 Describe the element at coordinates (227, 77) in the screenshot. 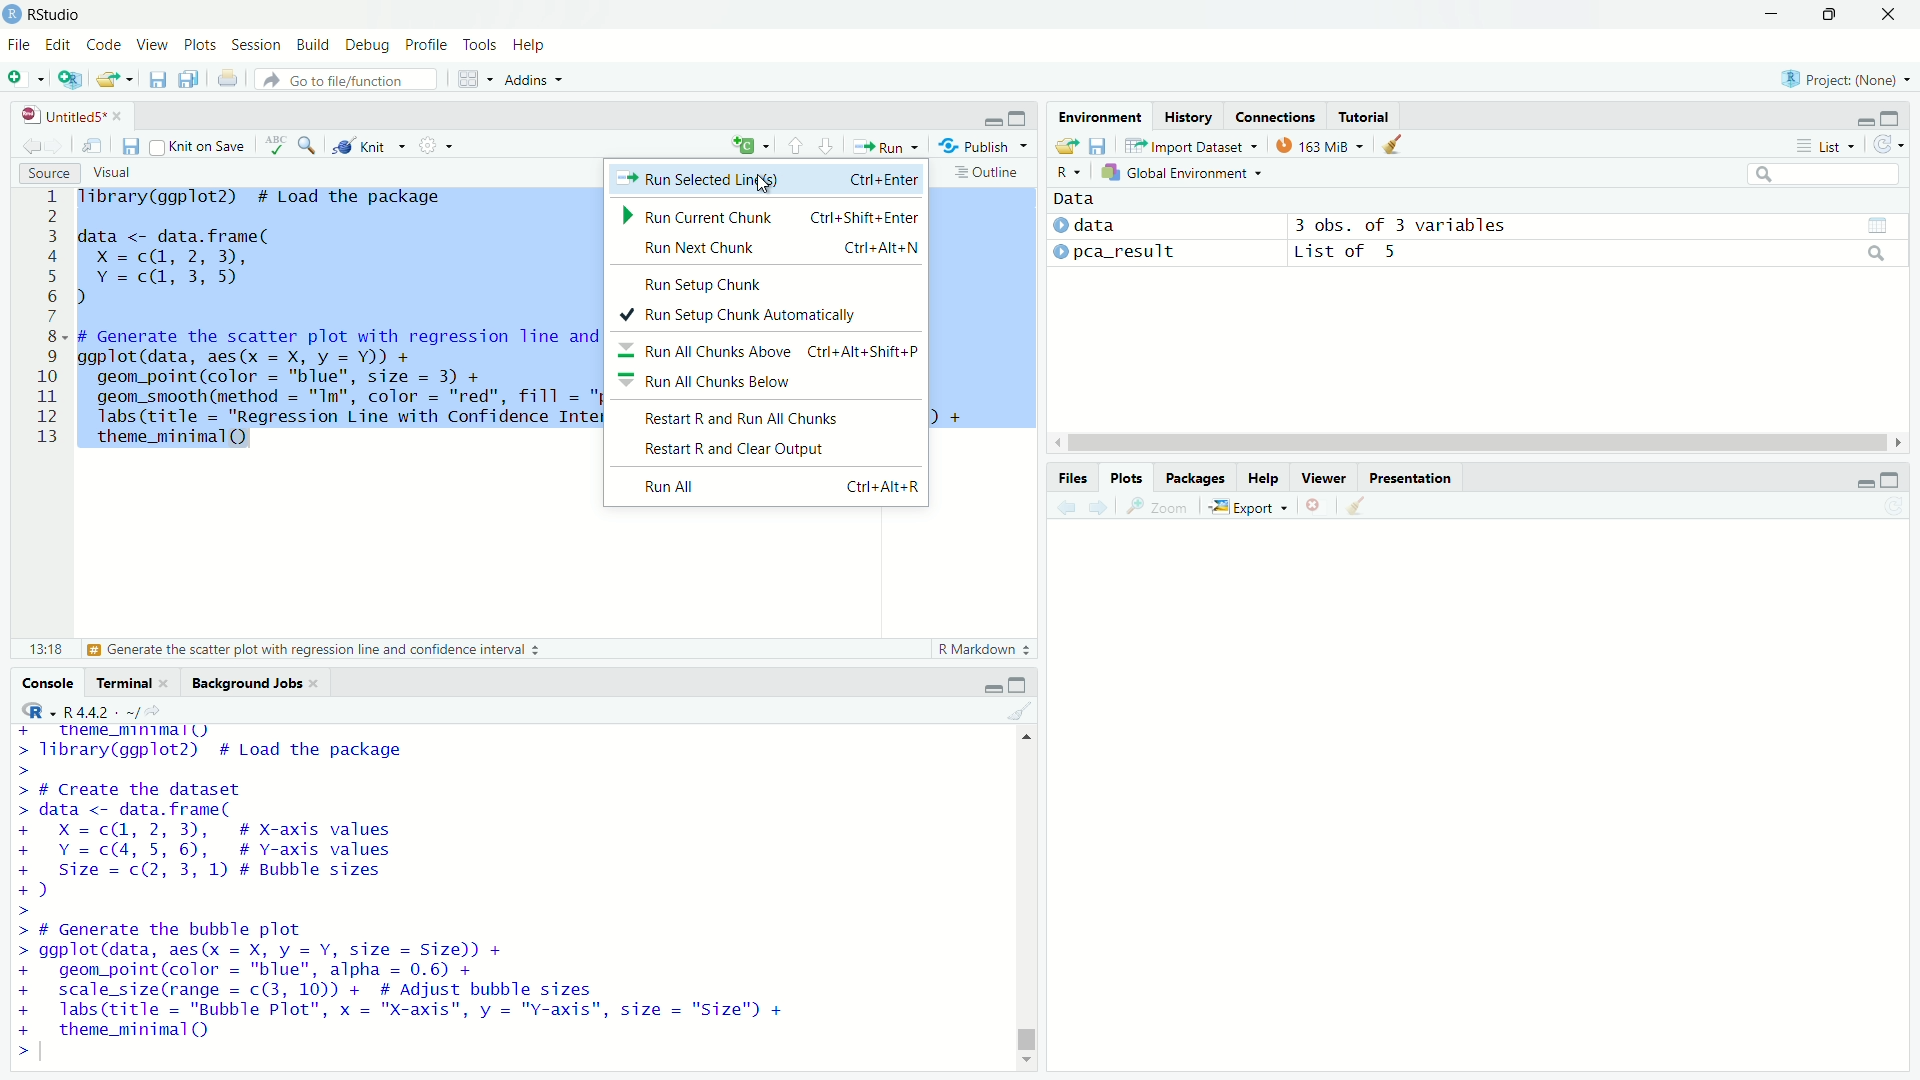

I see `Print the current file` at that location.